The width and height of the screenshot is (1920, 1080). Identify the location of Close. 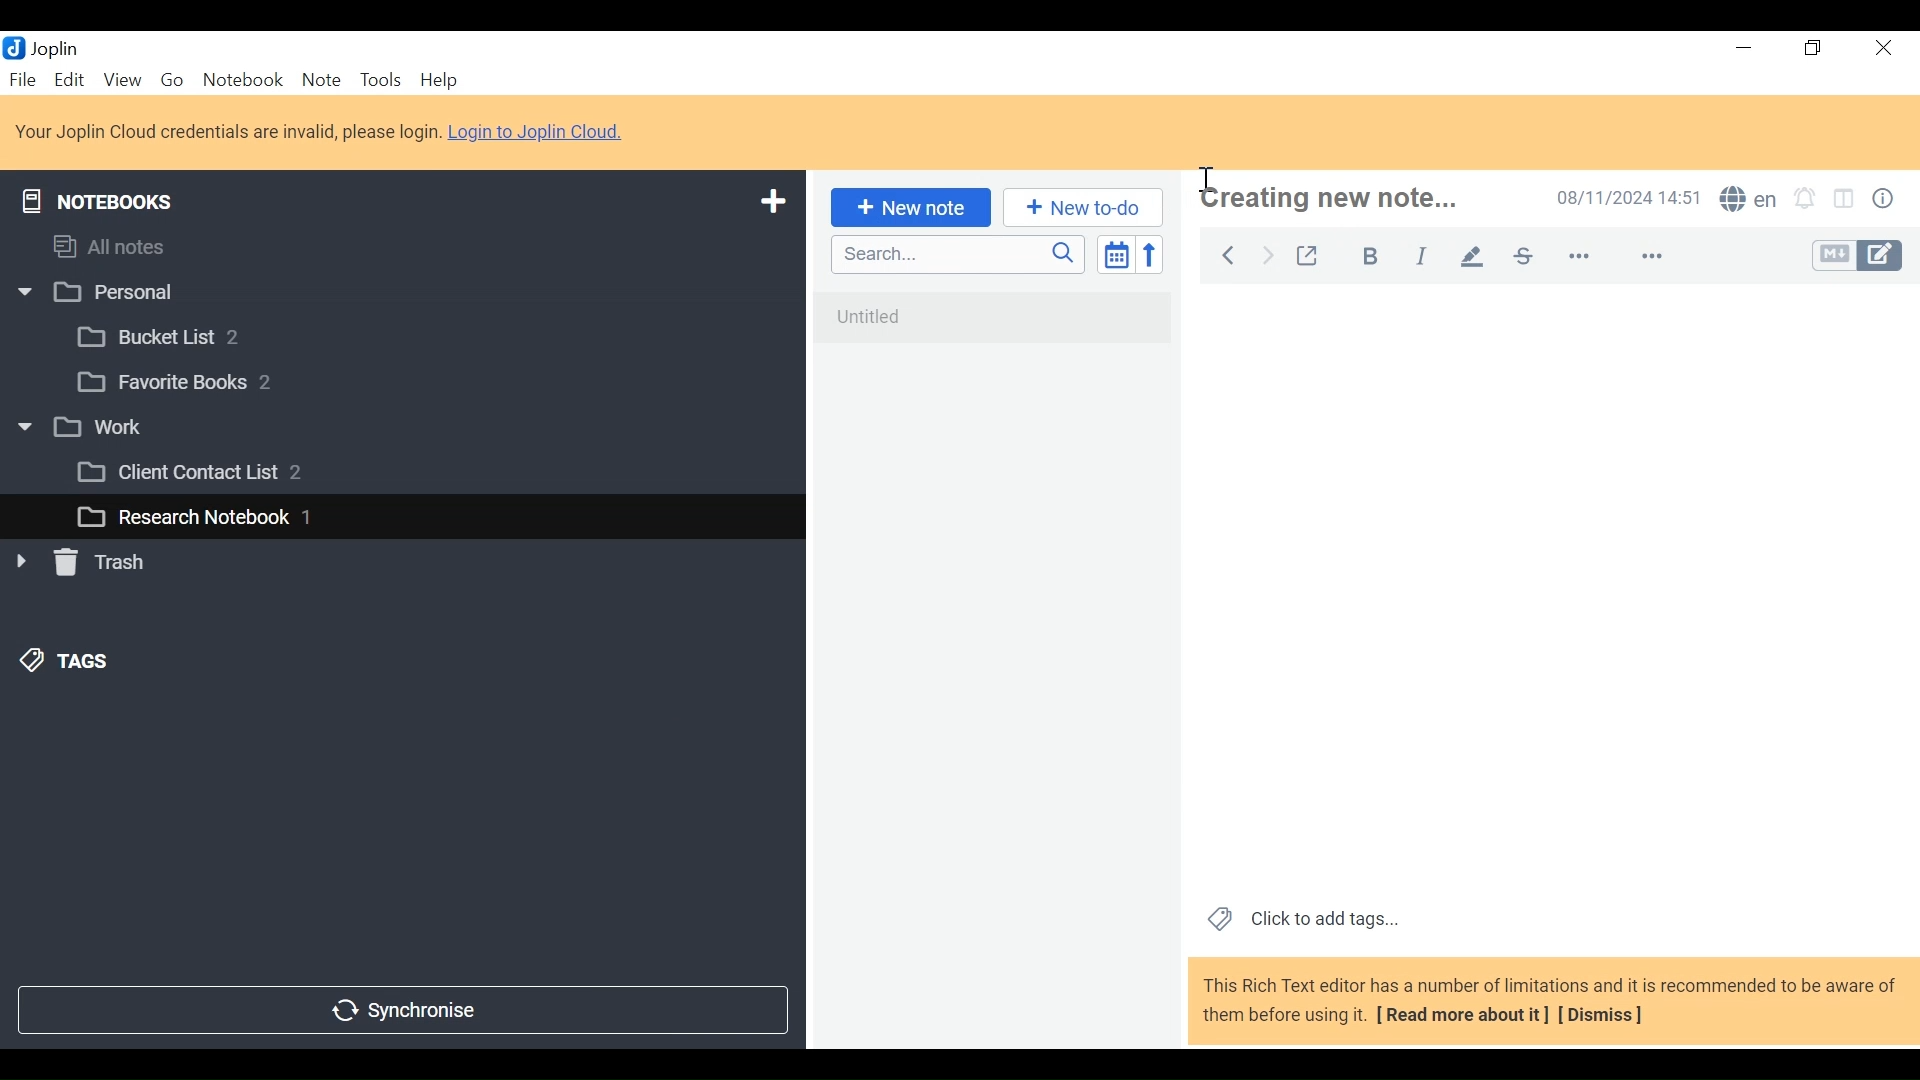
(1880, 49).